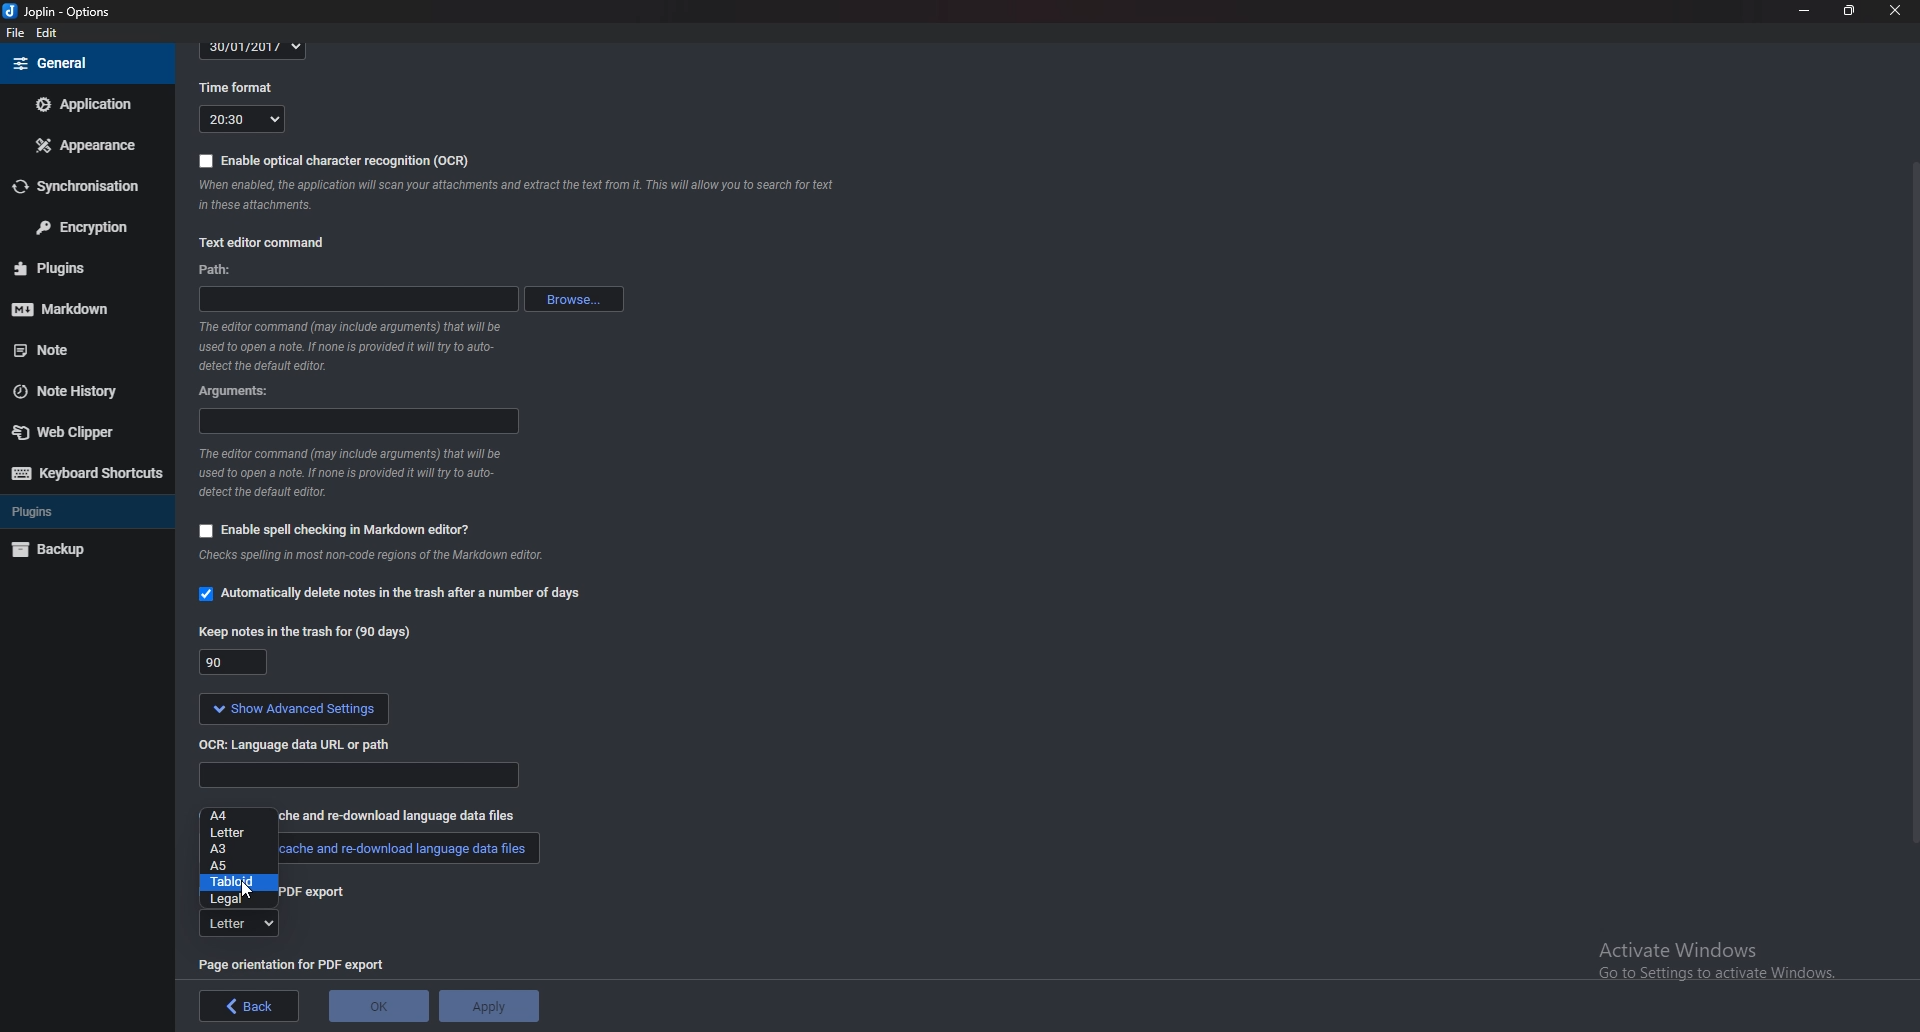 The image size is (1920, 1032). I want to click on Language data, so click(361, 775).